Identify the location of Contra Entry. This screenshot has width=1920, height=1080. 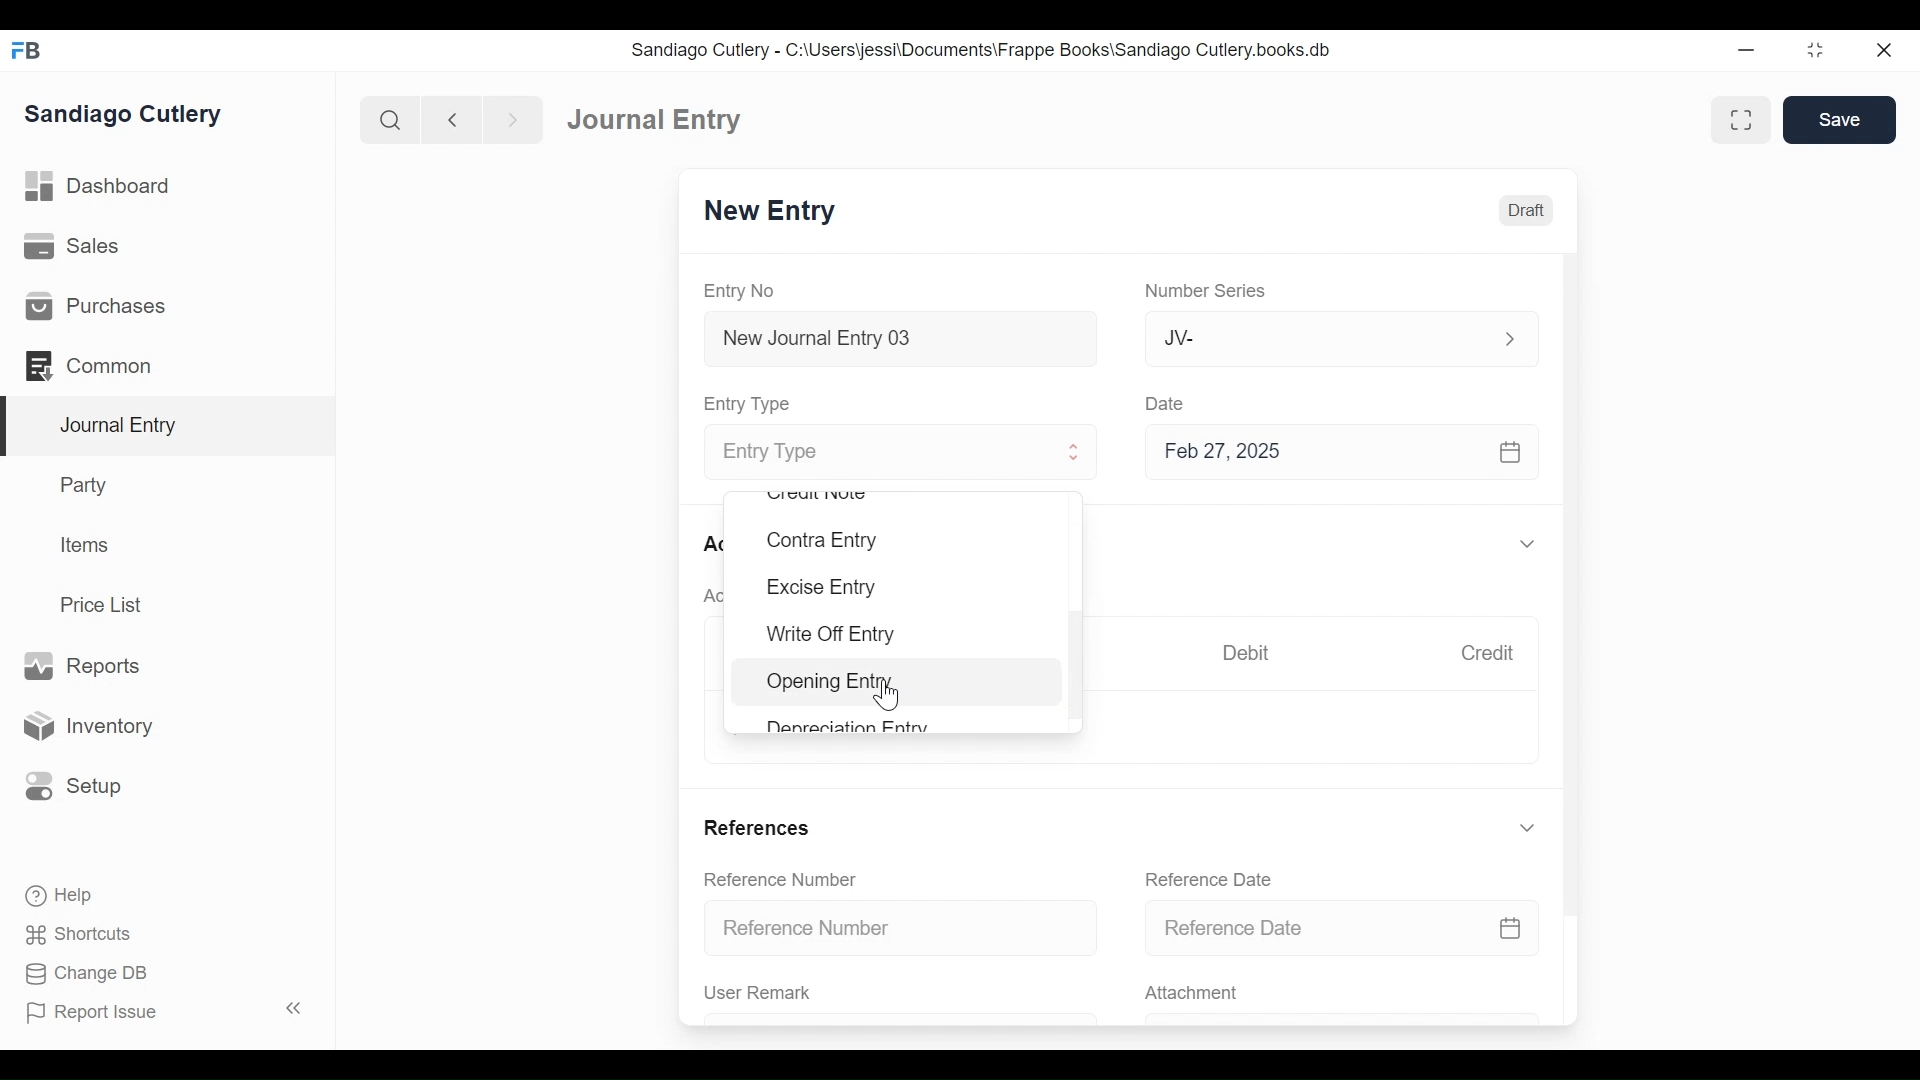
(824, 541).